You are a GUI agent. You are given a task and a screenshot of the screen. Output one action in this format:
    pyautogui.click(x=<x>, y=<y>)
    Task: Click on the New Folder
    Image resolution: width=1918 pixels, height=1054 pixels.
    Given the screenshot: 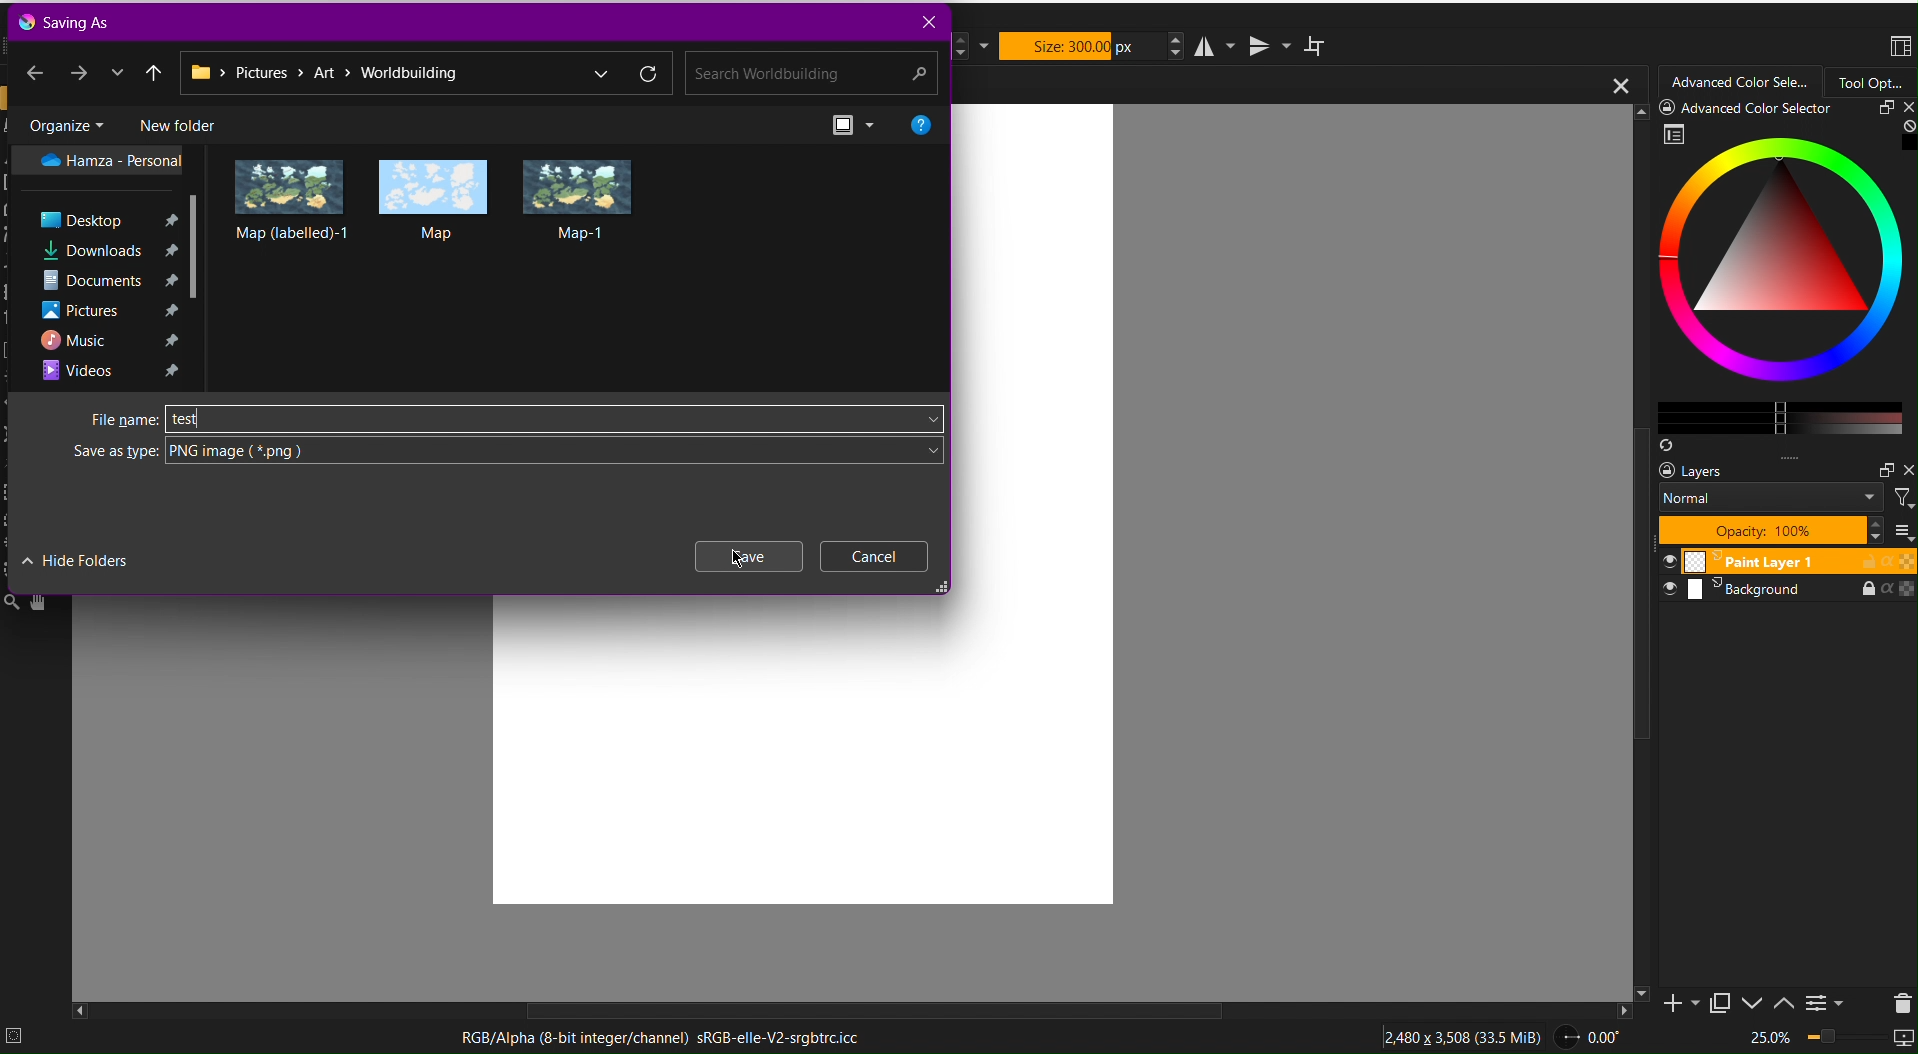 What is the action you would take?
    pyautogui.click(x=176, y=123)
    